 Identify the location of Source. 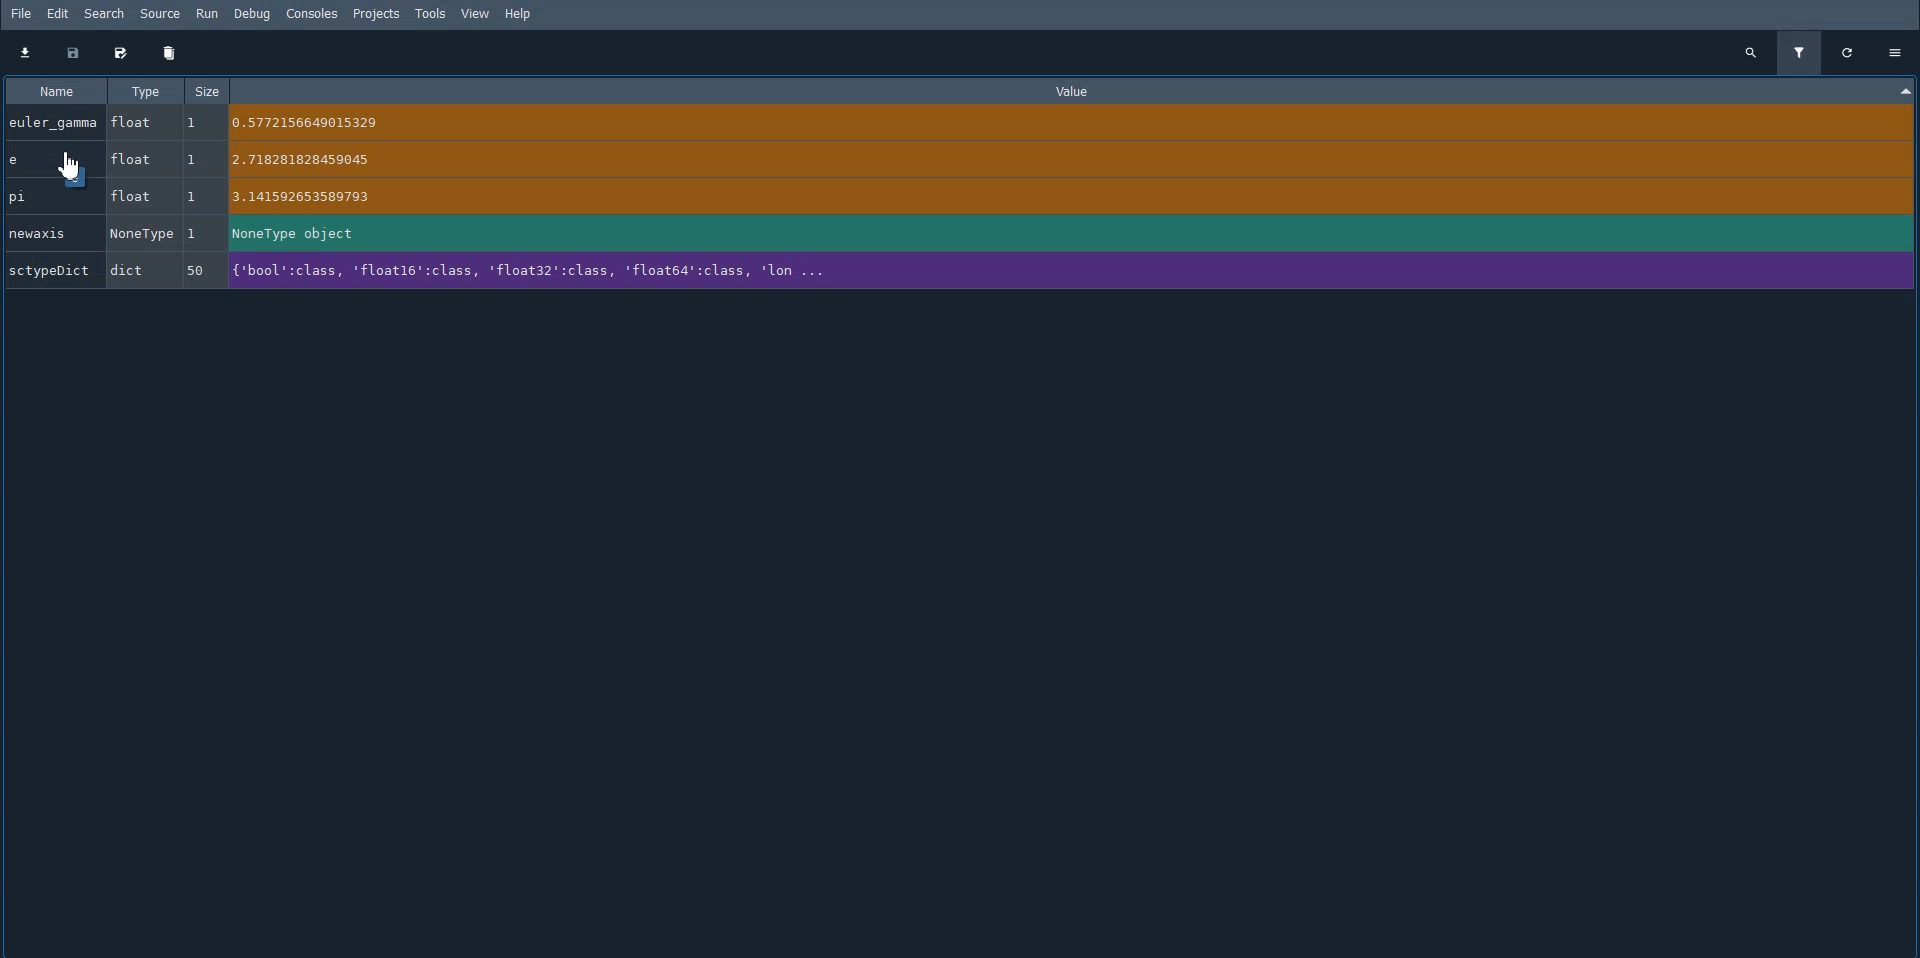
(158, 12).